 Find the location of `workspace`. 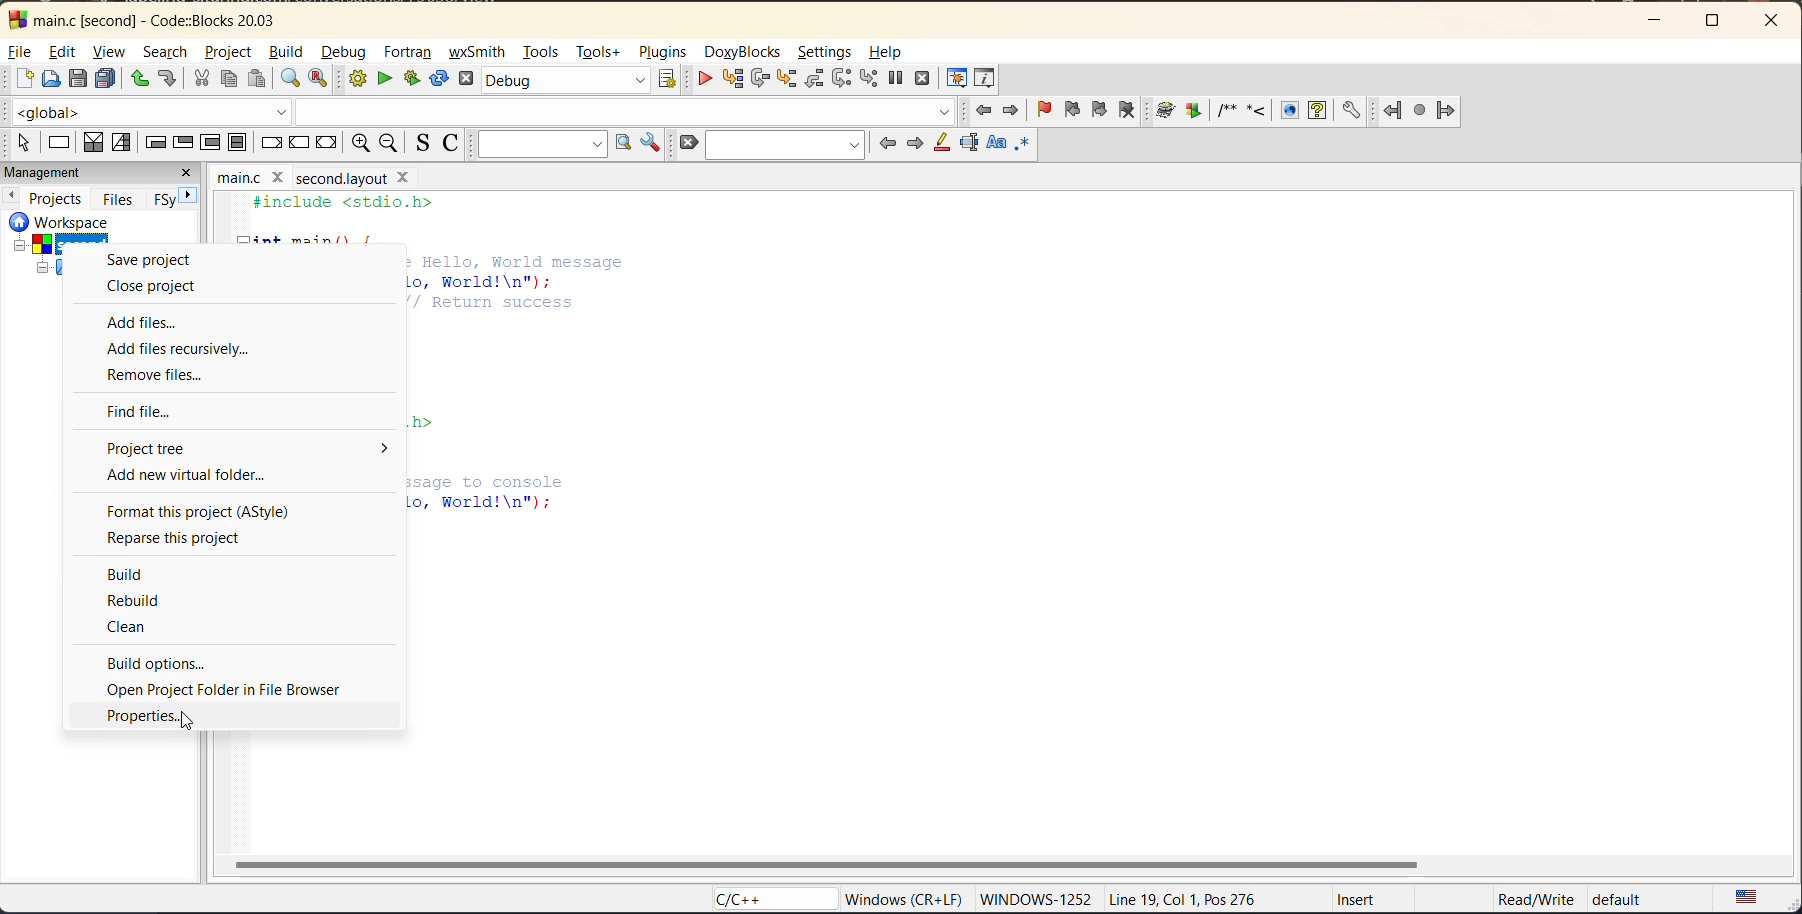

workspace is located at coordinates (43, 248).